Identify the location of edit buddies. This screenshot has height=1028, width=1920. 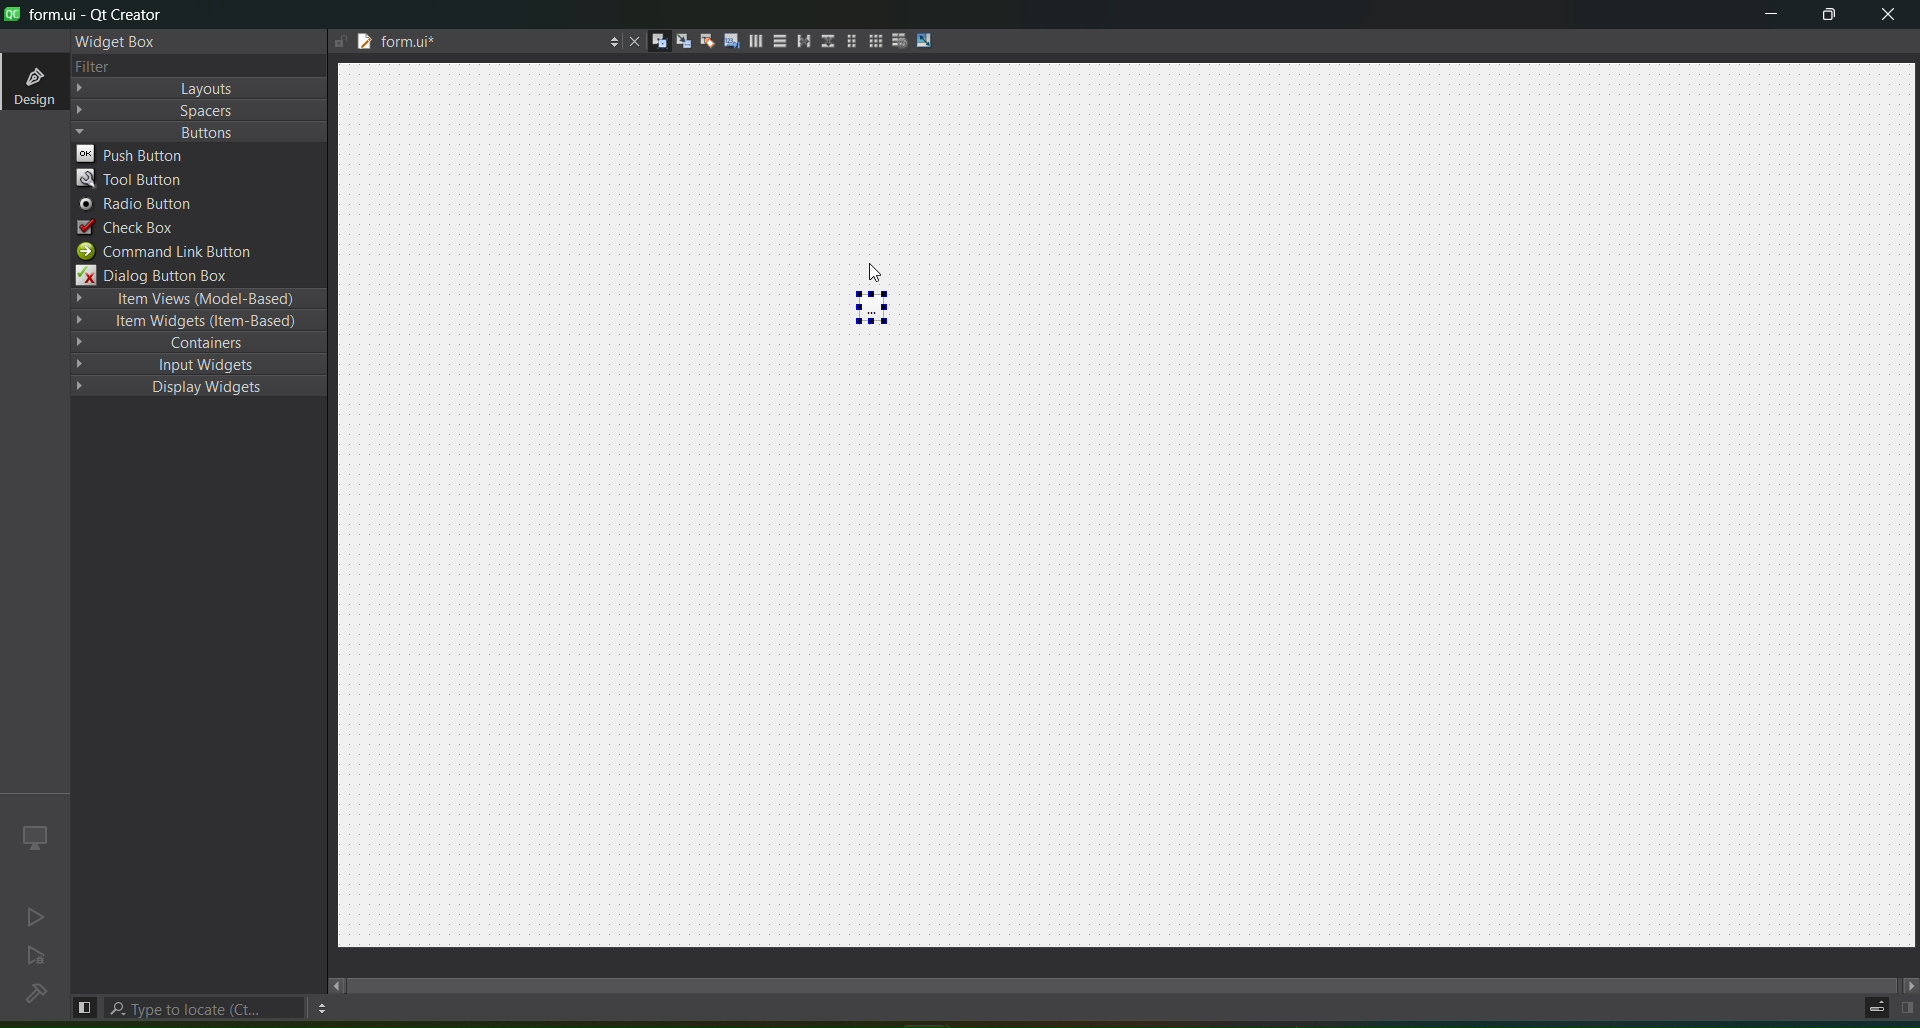
(706, 39).